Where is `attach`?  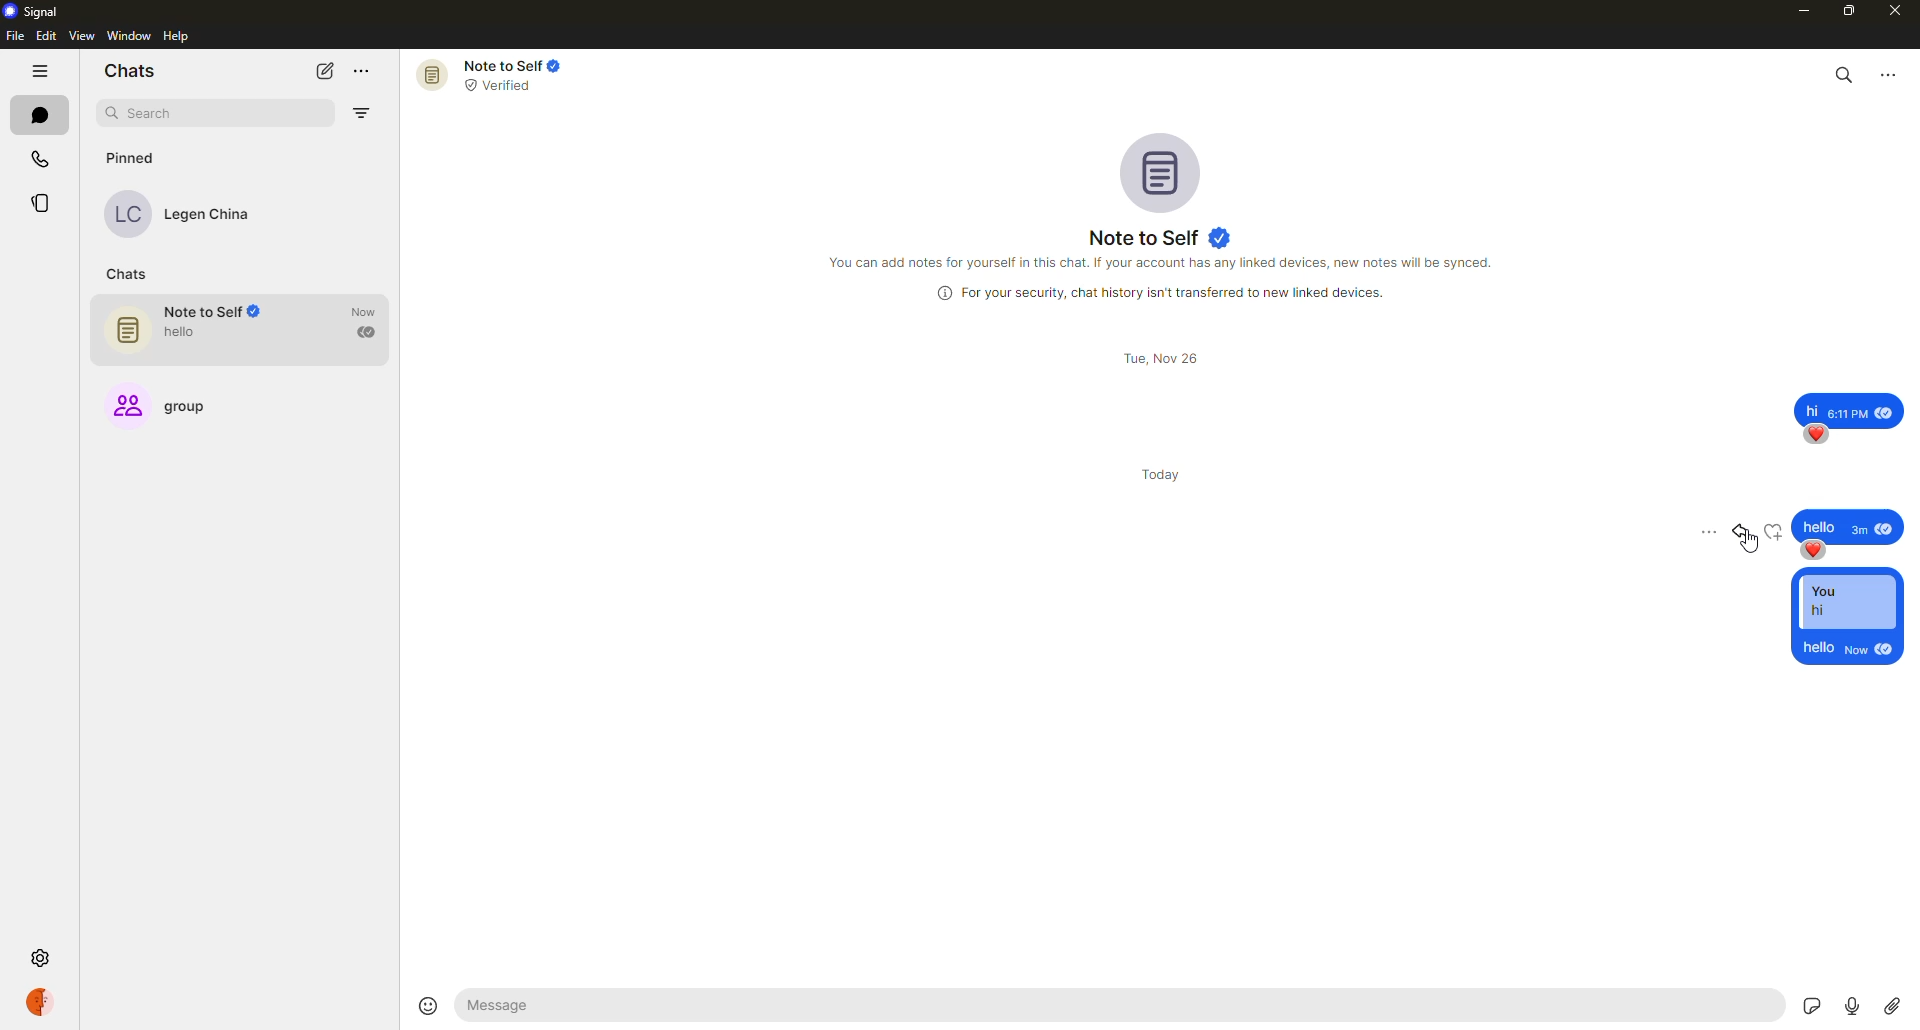
attach is located at coordinates (1894, 1004).